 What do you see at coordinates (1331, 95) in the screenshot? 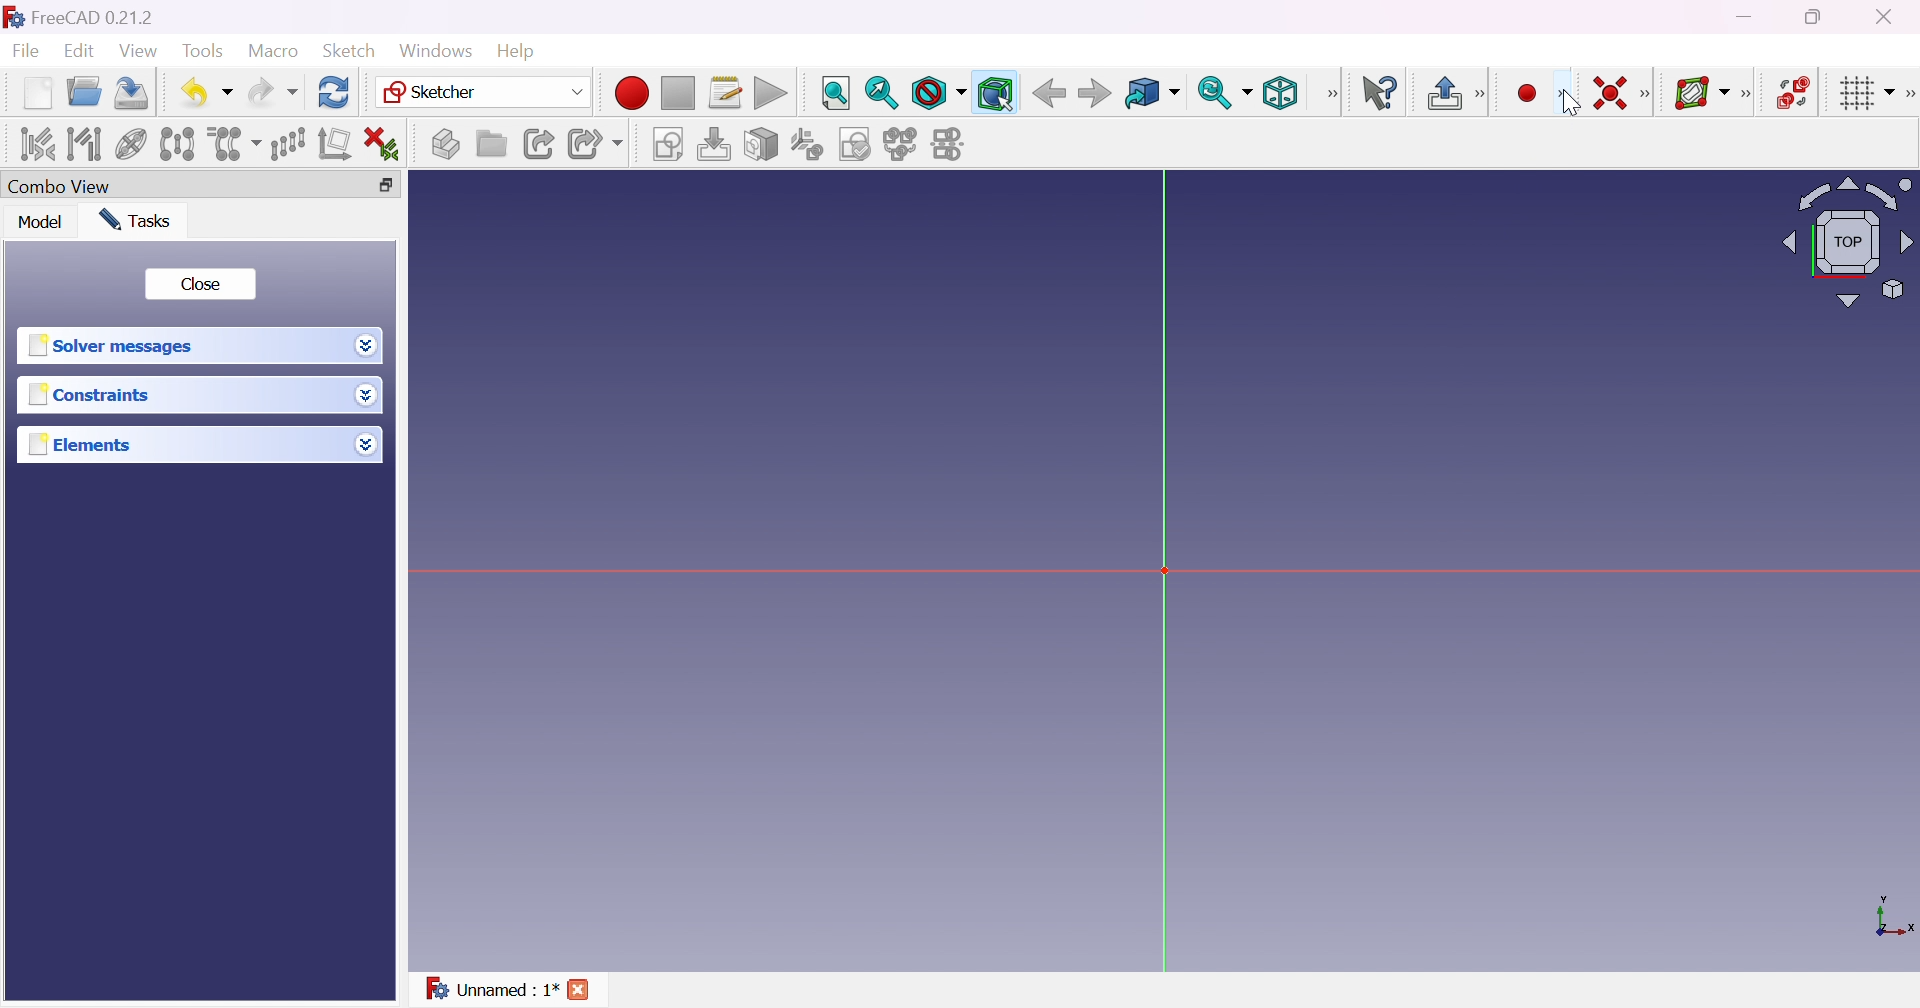
I see `View` at bounding box center [1331, 95].